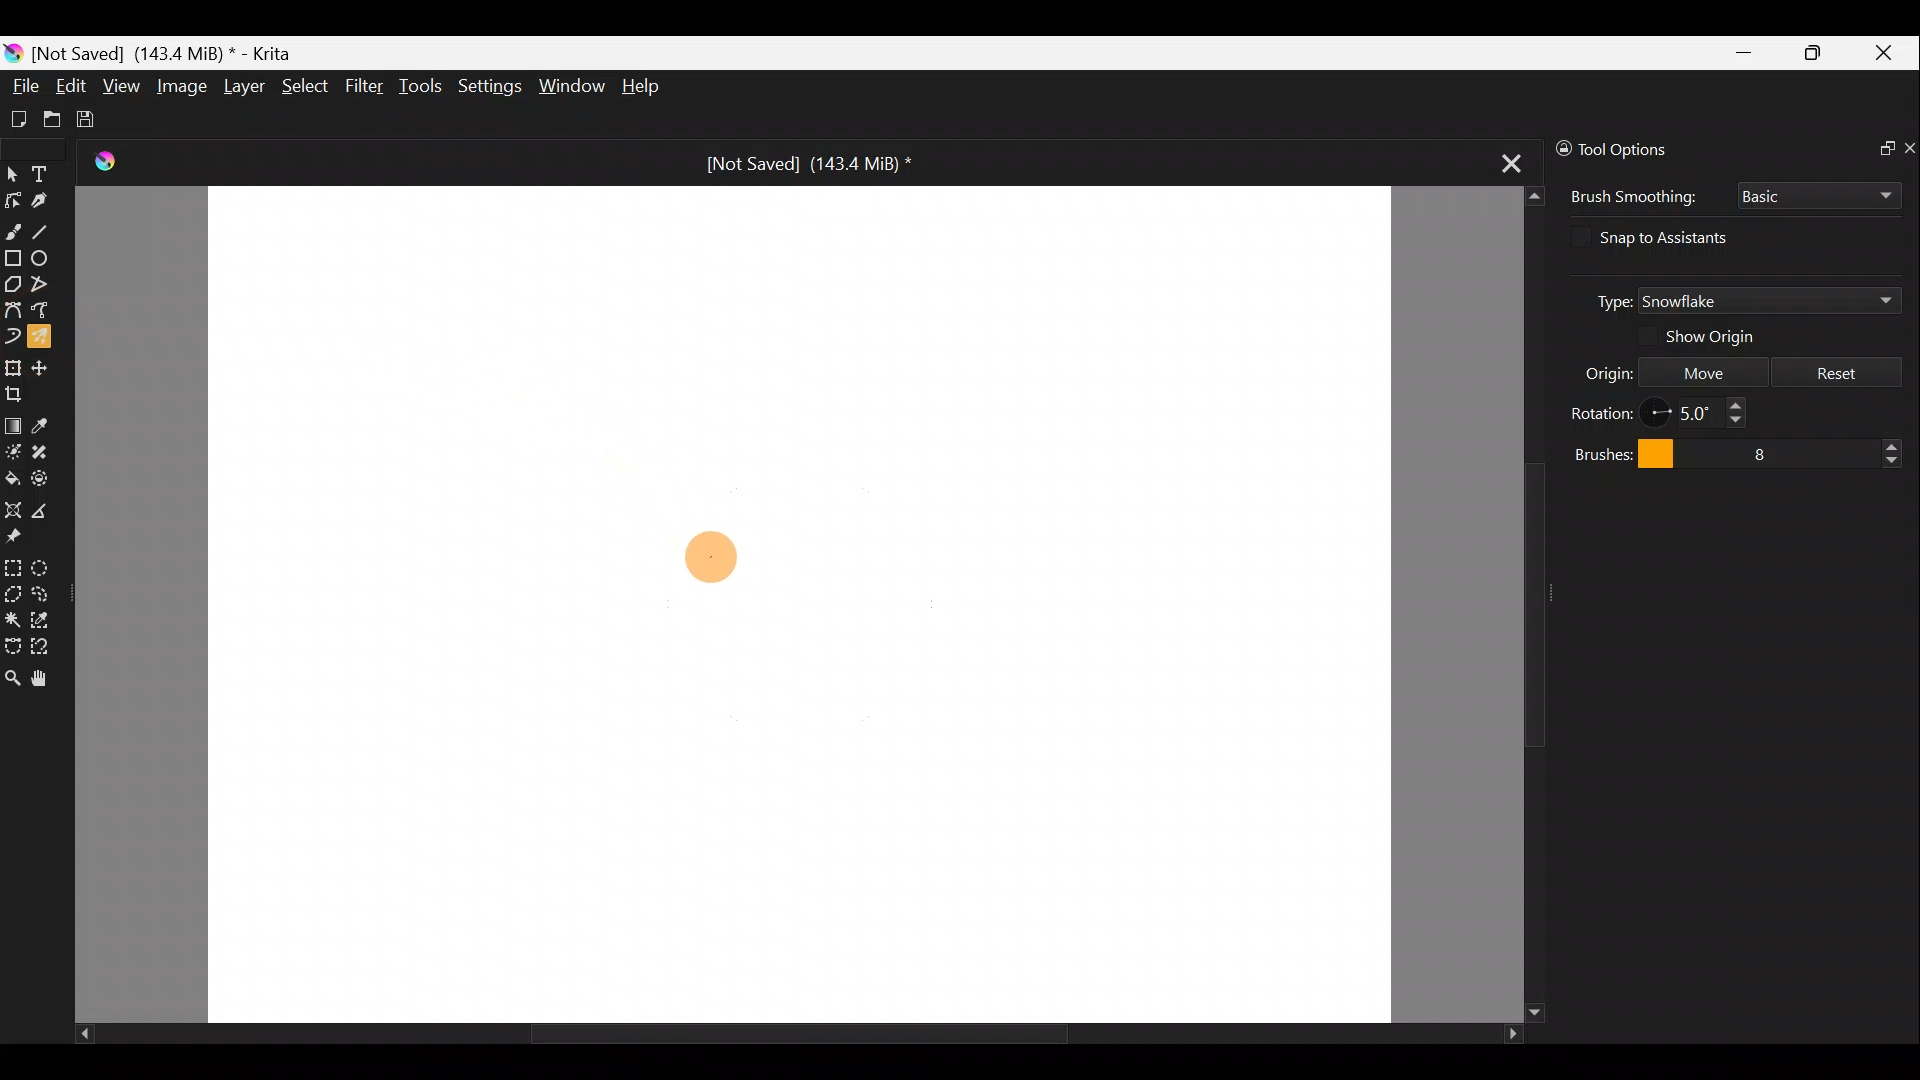 Image resolution: width=1920 pixels, height=1080 pixels. I want to click on Edit, so click(71, 87).